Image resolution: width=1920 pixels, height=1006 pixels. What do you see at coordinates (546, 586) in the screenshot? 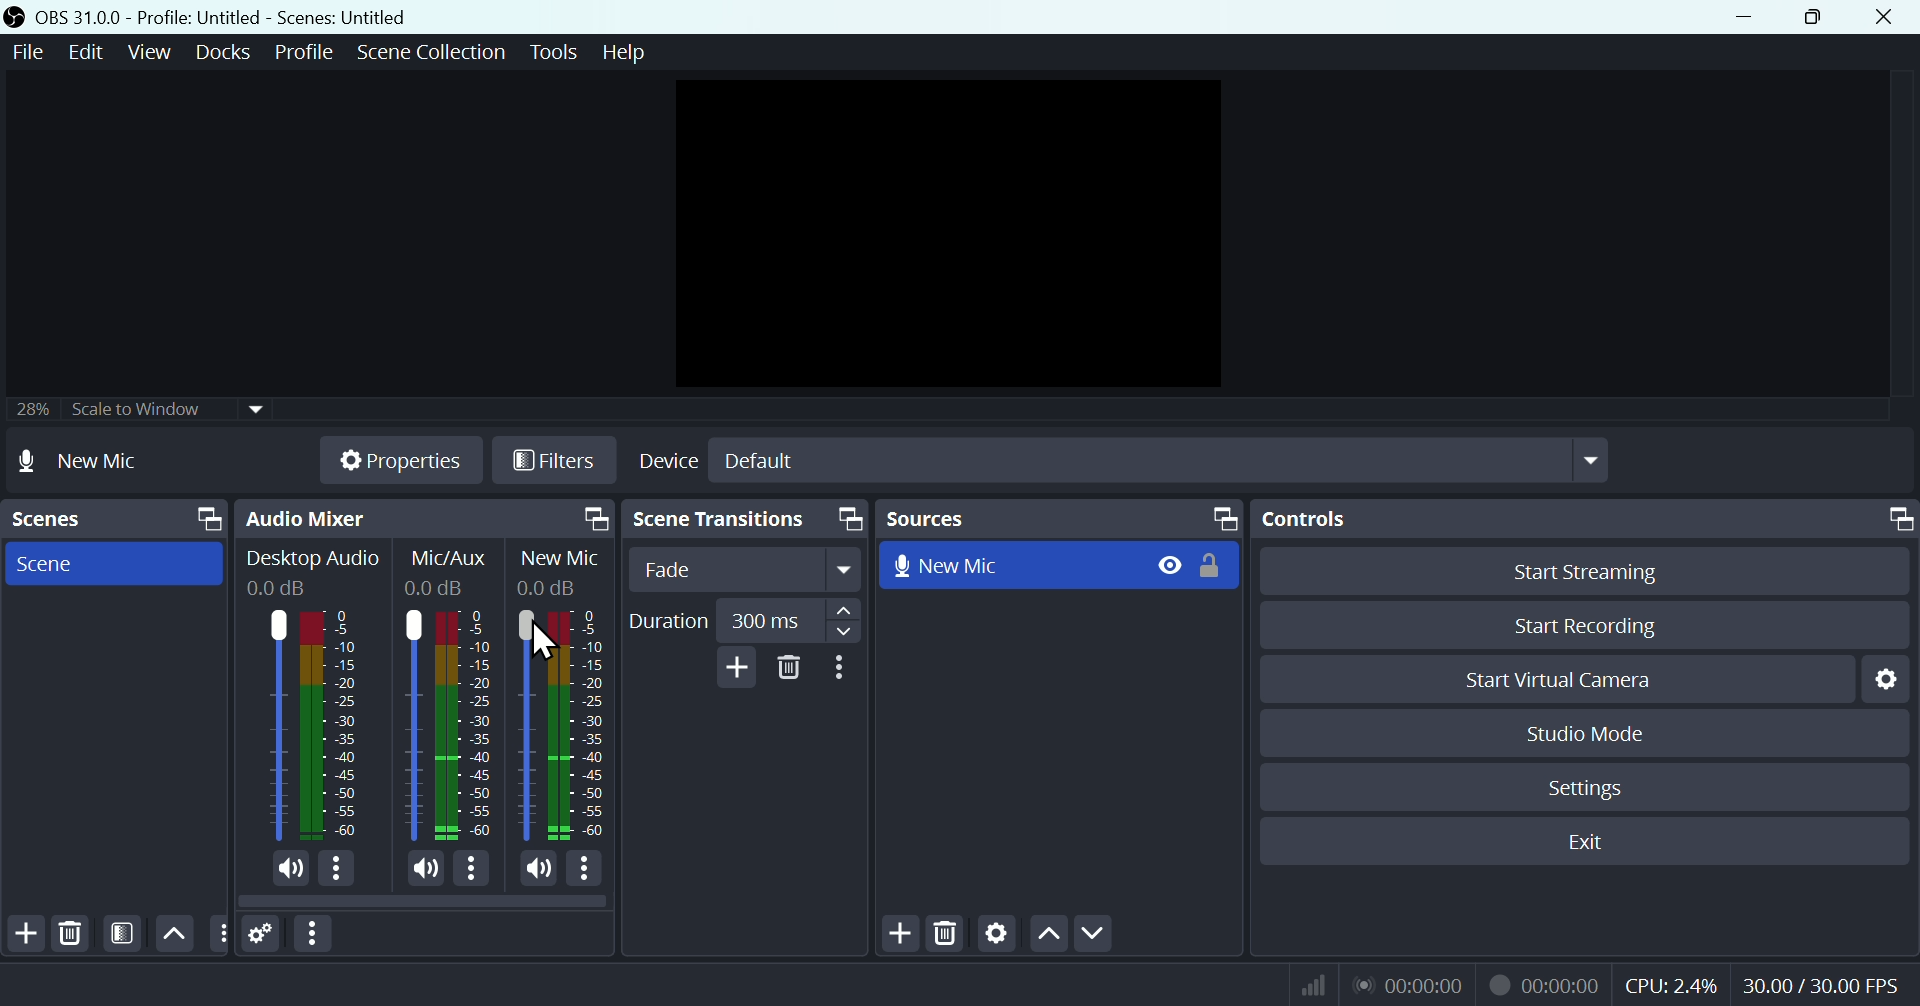
I see `0.0dB` at bounding box center [546, 586].